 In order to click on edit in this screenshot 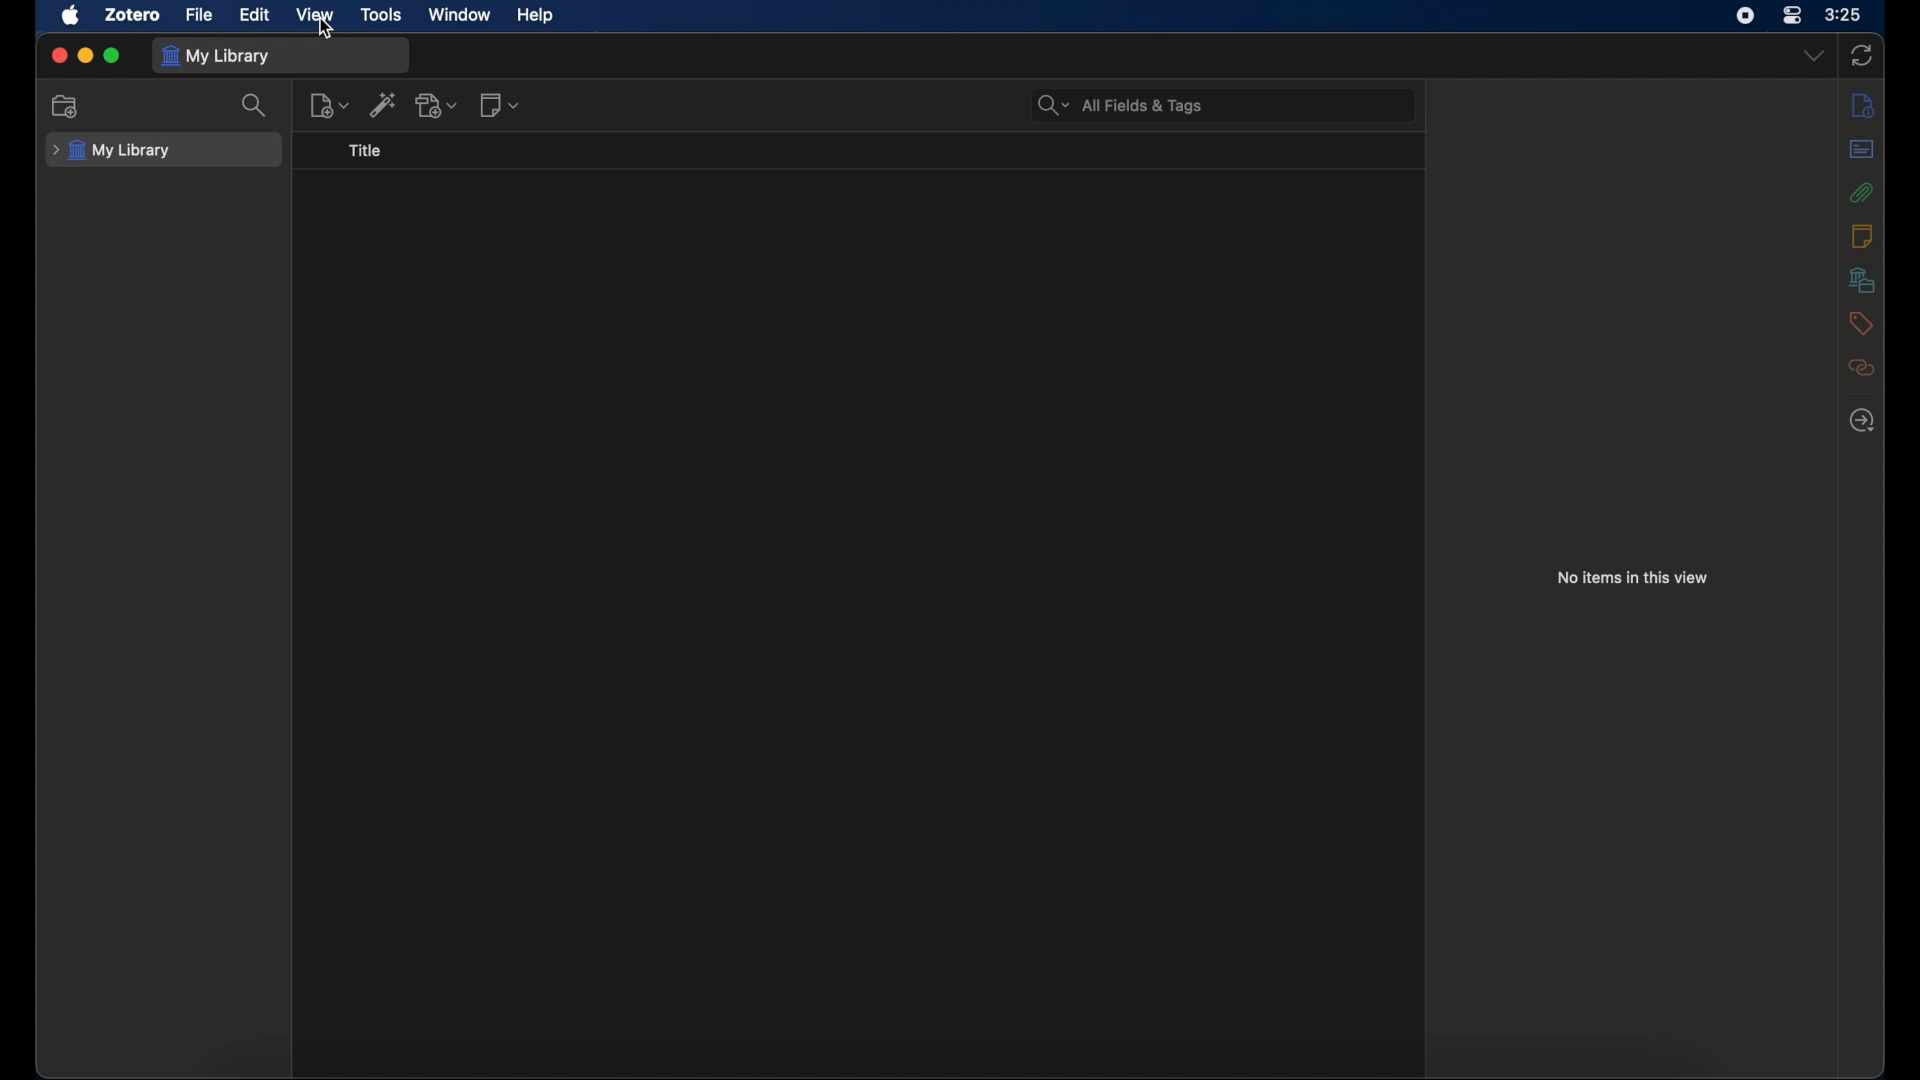, I will do `click(253, 14)`.